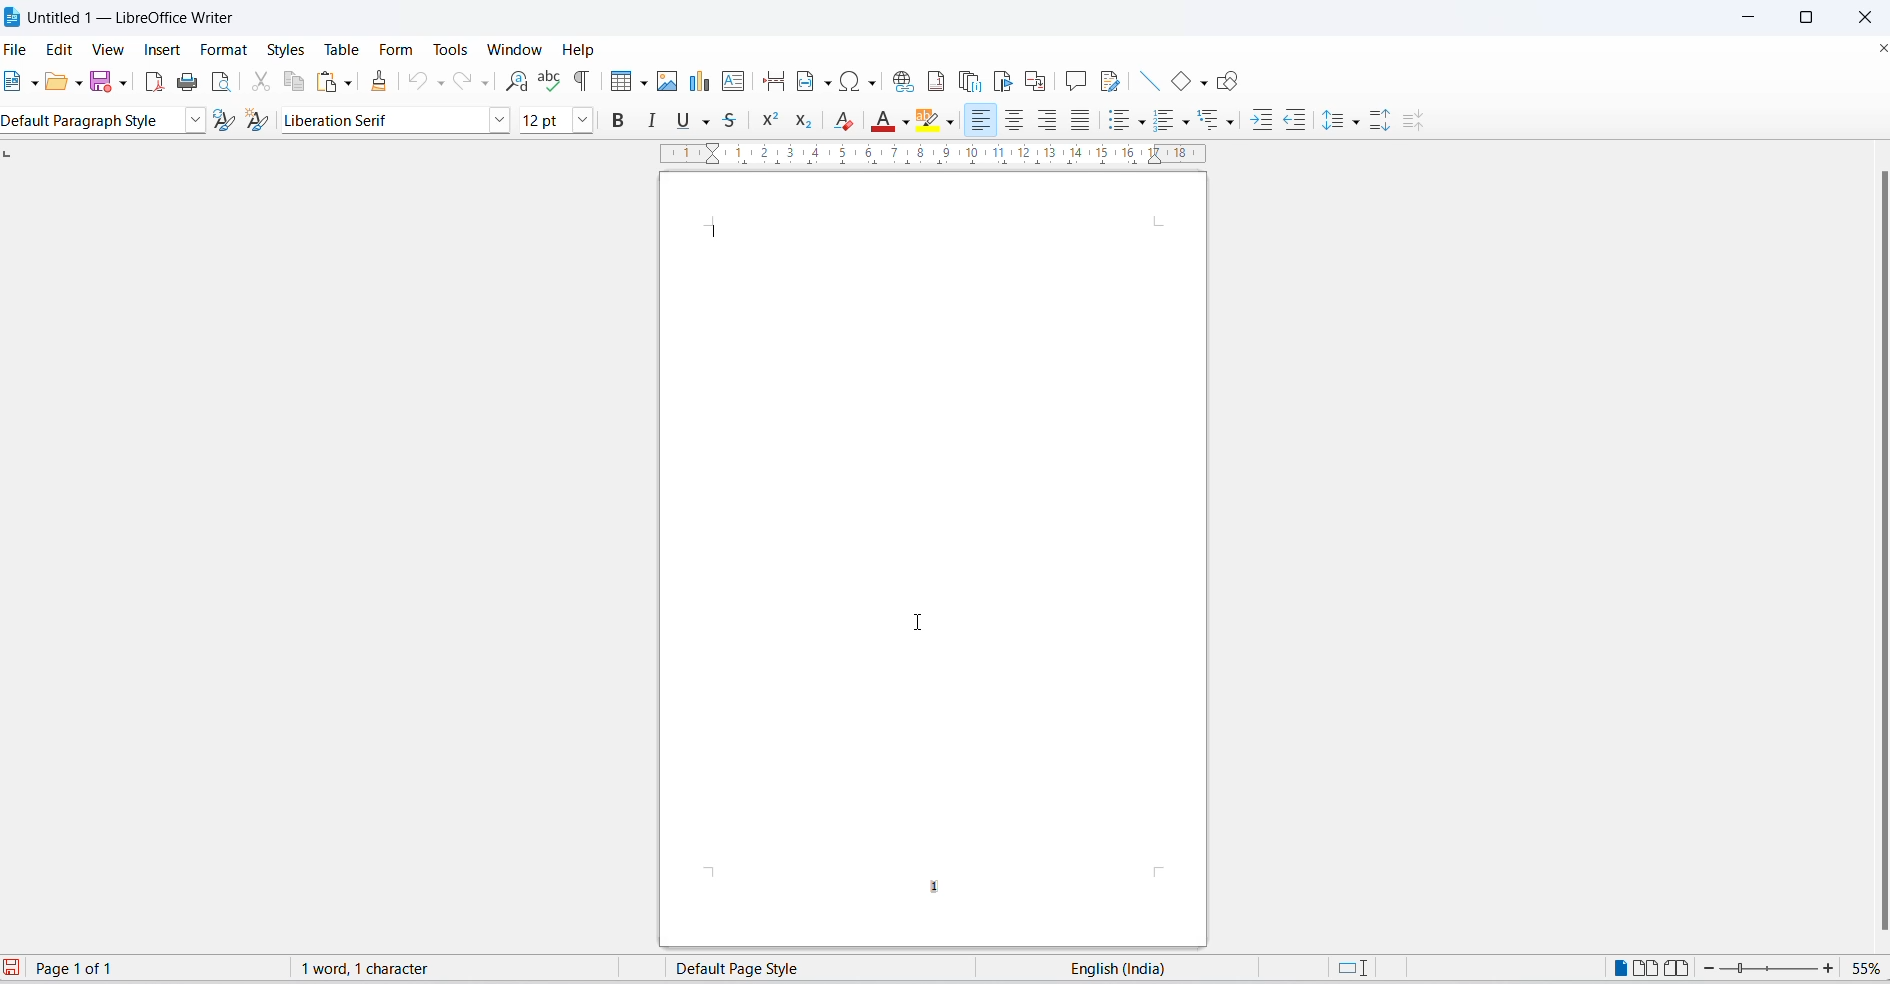 This screenshot has height=984, width=1890. I want to click on insert endnote, so click(970, 82).